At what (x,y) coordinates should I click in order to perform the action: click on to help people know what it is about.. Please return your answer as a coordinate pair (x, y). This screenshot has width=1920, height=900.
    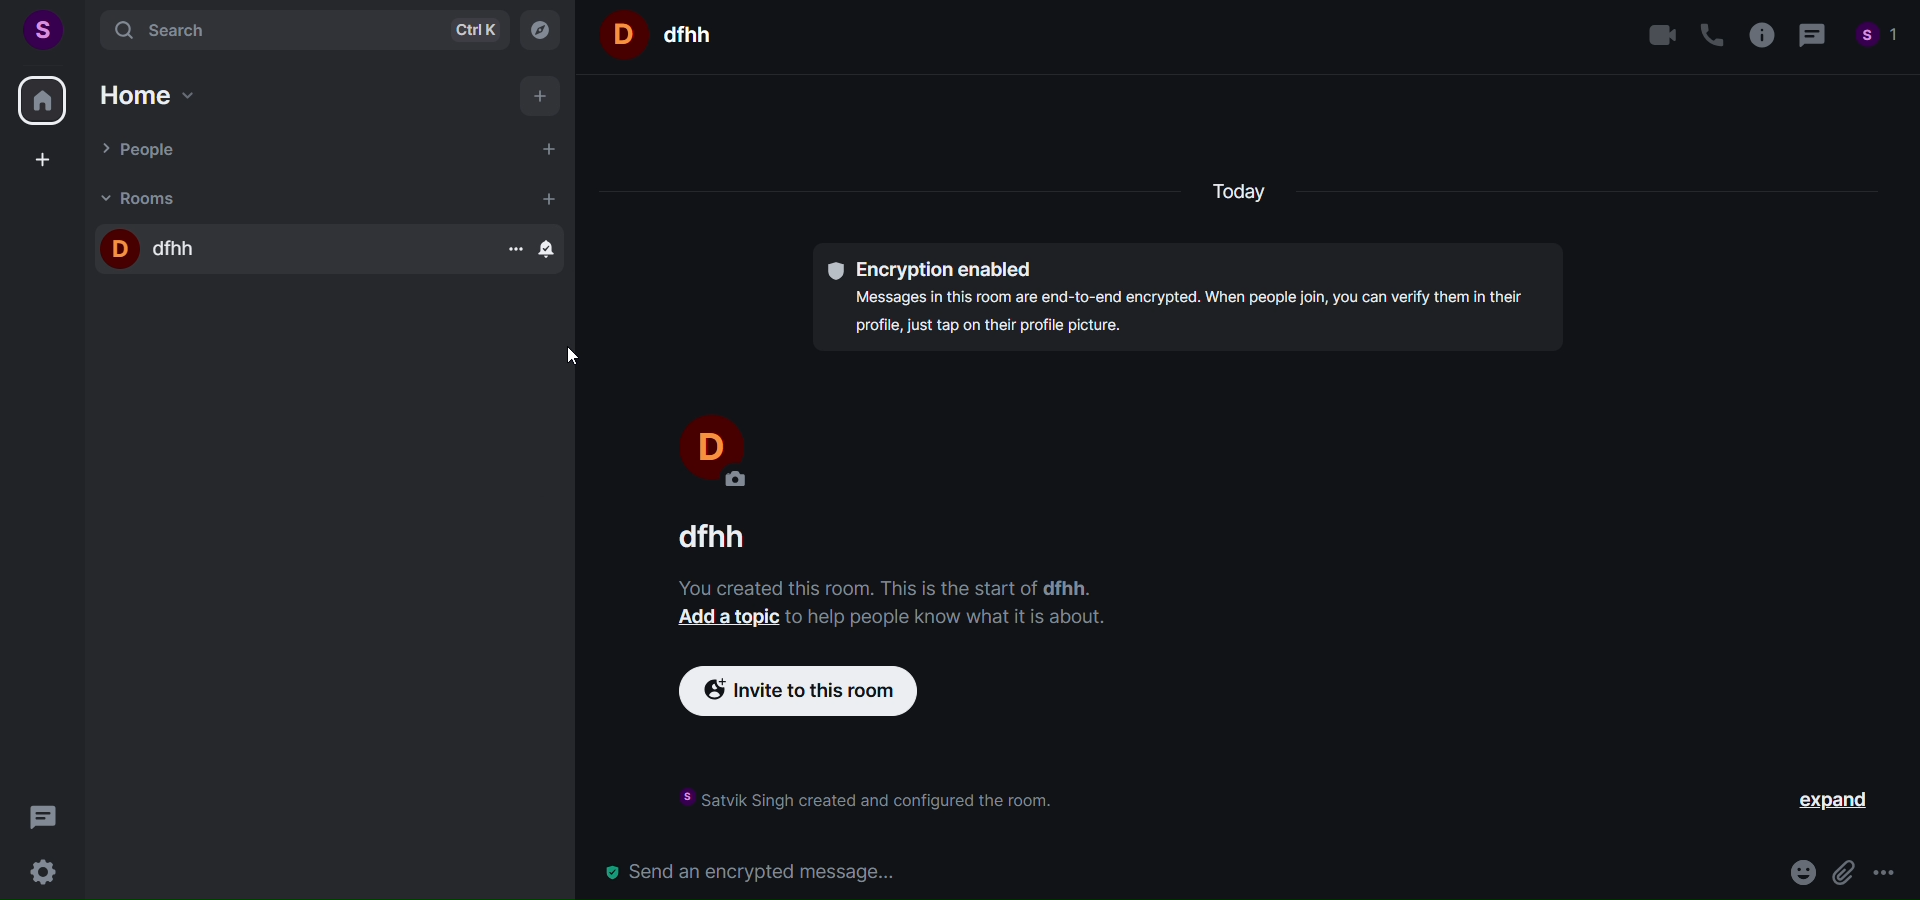
    Looking at the image, I should click on (945, 618).